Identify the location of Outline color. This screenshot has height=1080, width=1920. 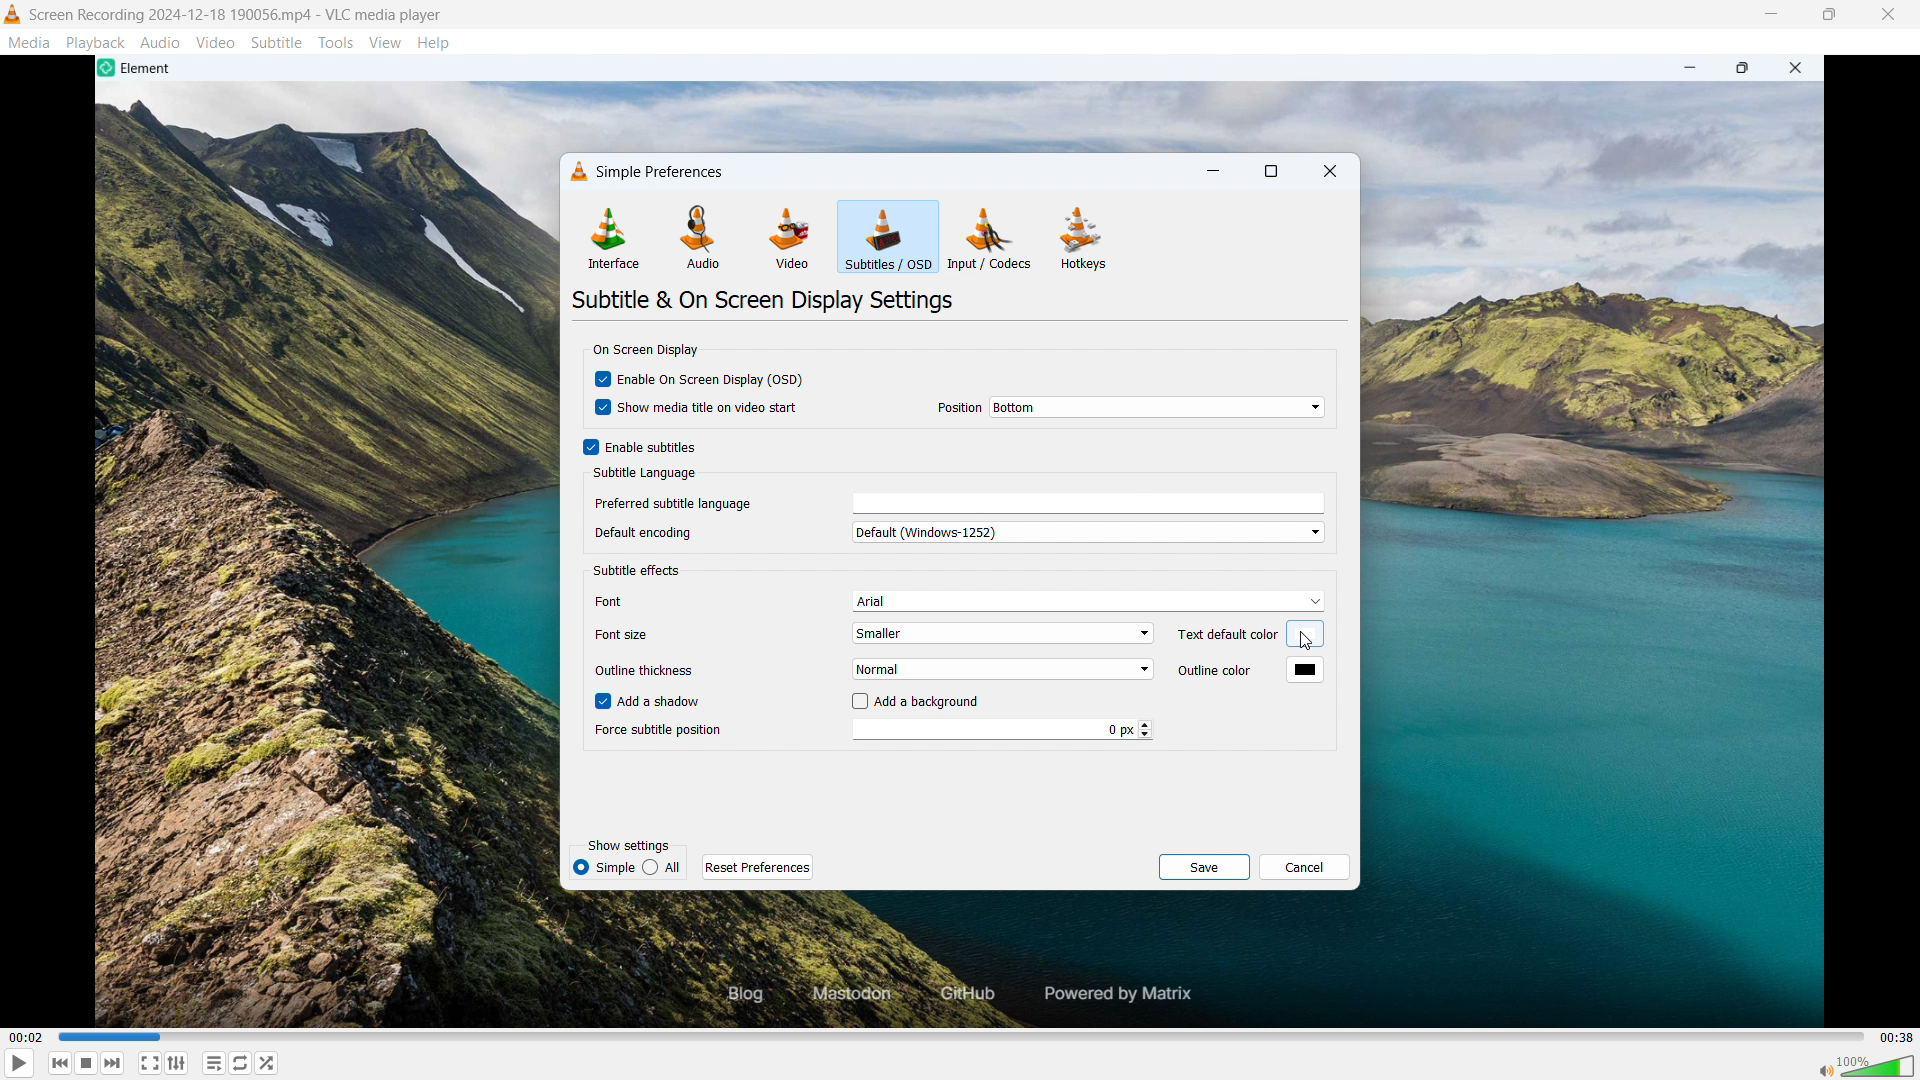
(1225, 670).